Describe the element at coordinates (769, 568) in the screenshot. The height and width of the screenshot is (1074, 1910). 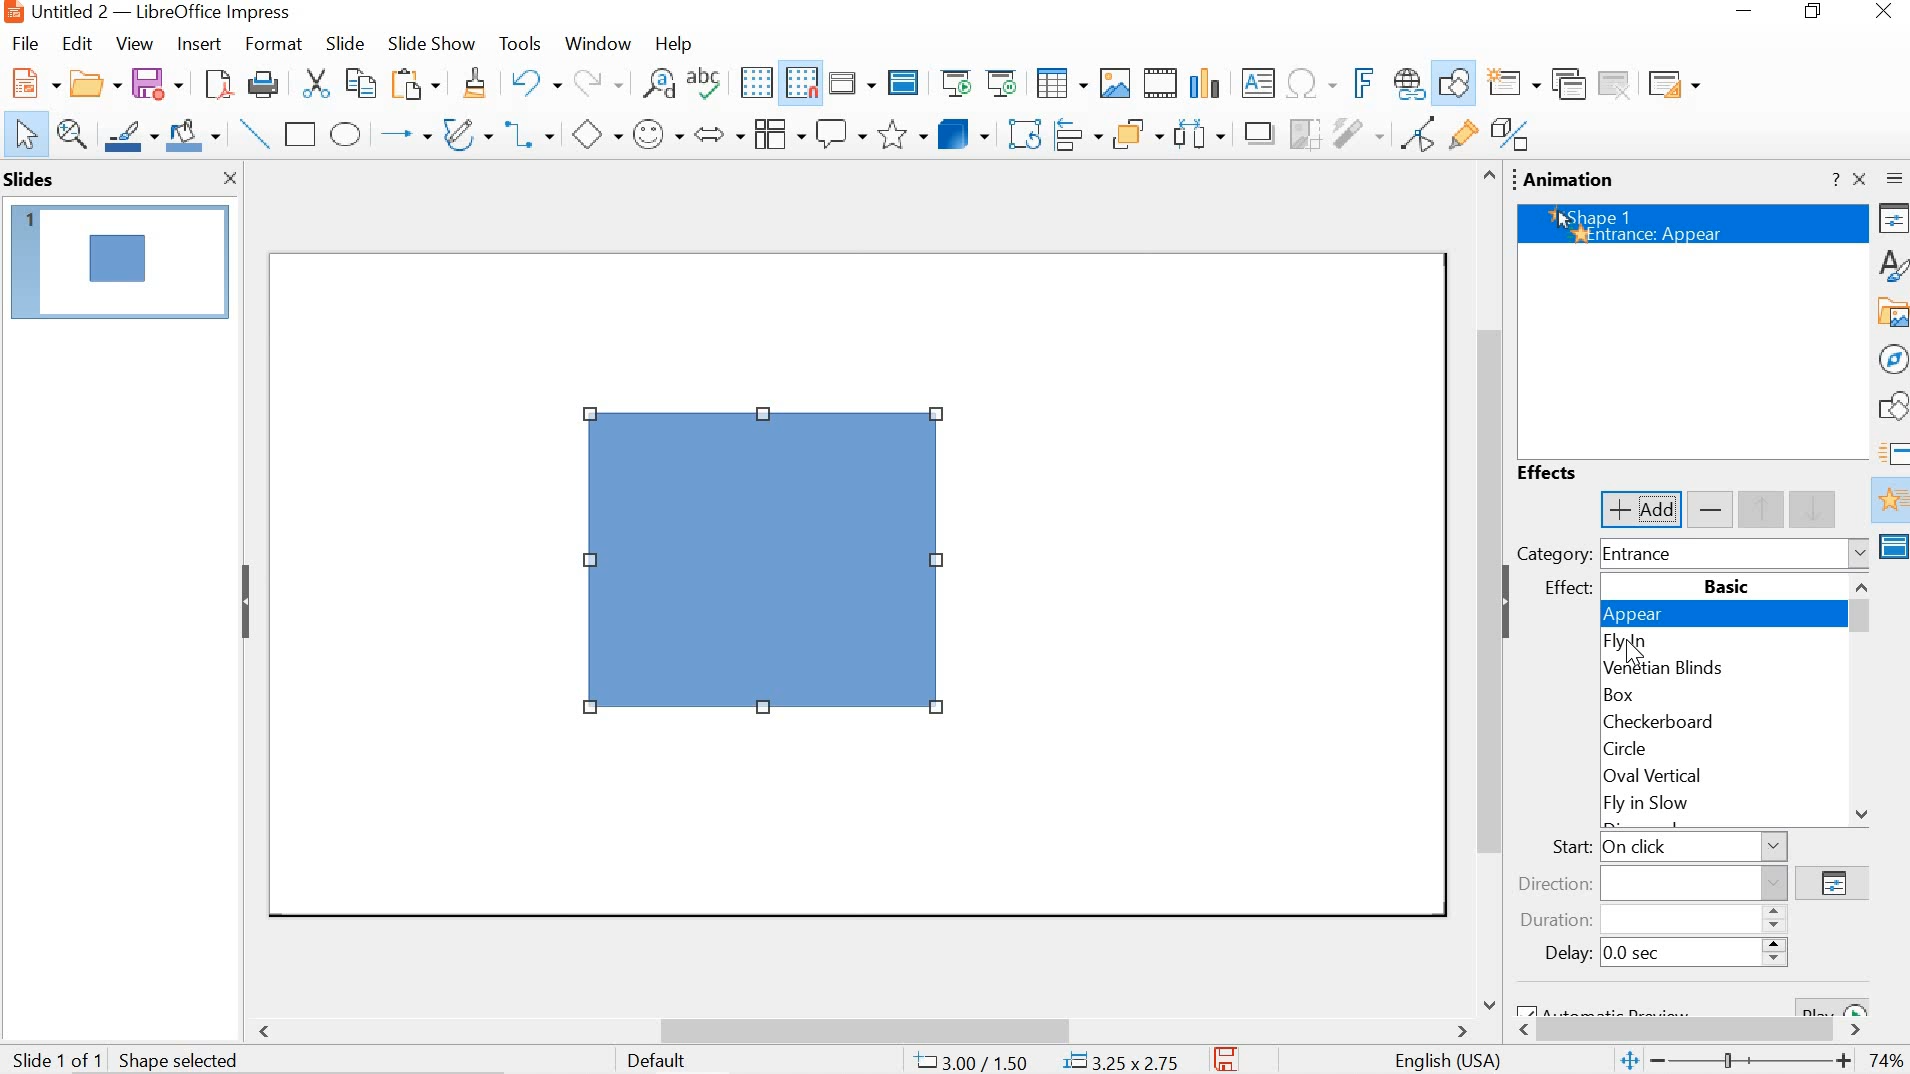
I see `shape` at that location.